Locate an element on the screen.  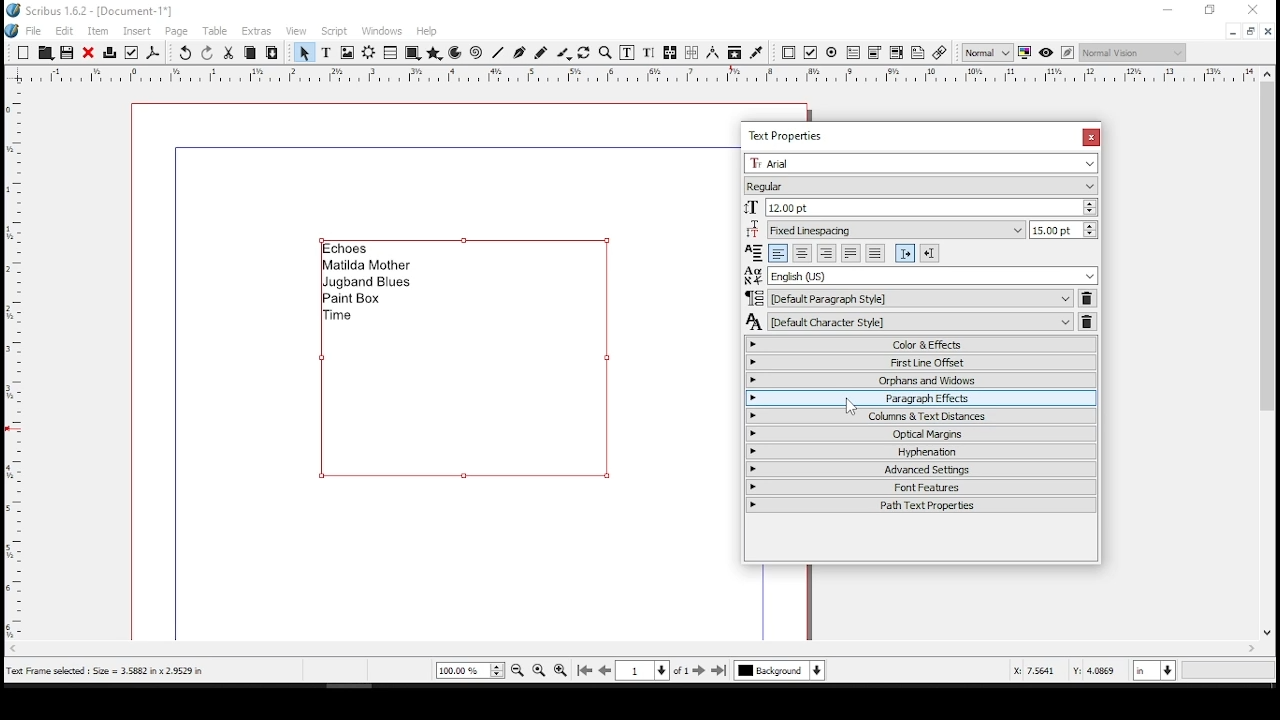
columns and text distances is located at coordinates (921, 416).